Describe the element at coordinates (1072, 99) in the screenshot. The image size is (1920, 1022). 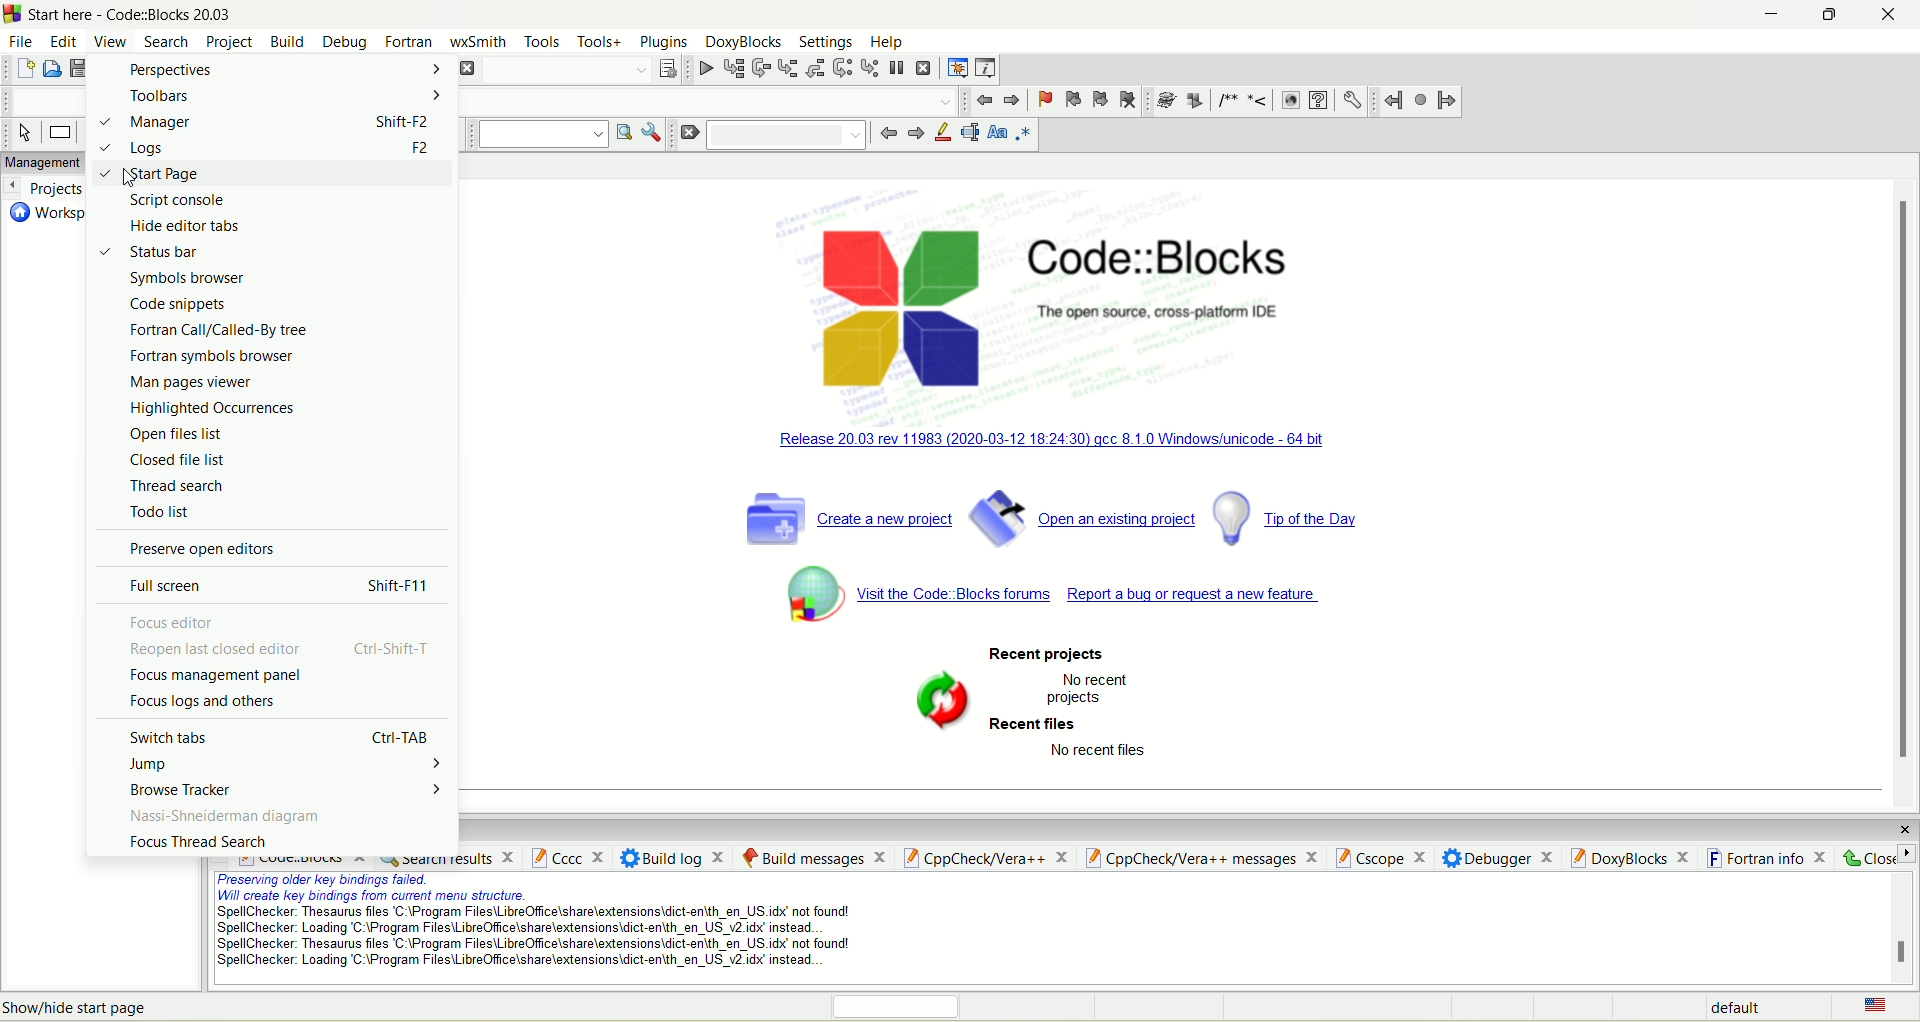
I see `prev bookmark` at that location.